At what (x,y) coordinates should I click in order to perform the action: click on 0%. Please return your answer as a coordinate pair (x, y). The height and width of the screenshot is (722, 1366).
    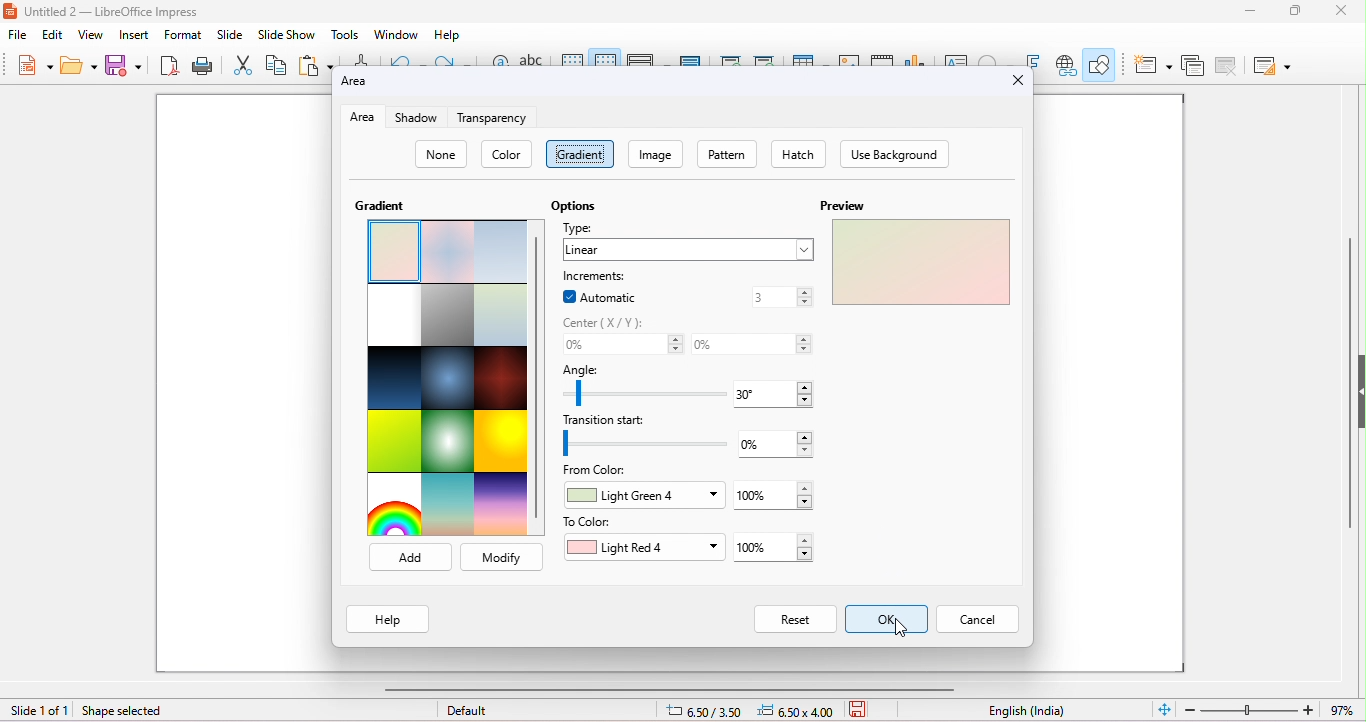
    Looking at the image, I should click on (622, 346).